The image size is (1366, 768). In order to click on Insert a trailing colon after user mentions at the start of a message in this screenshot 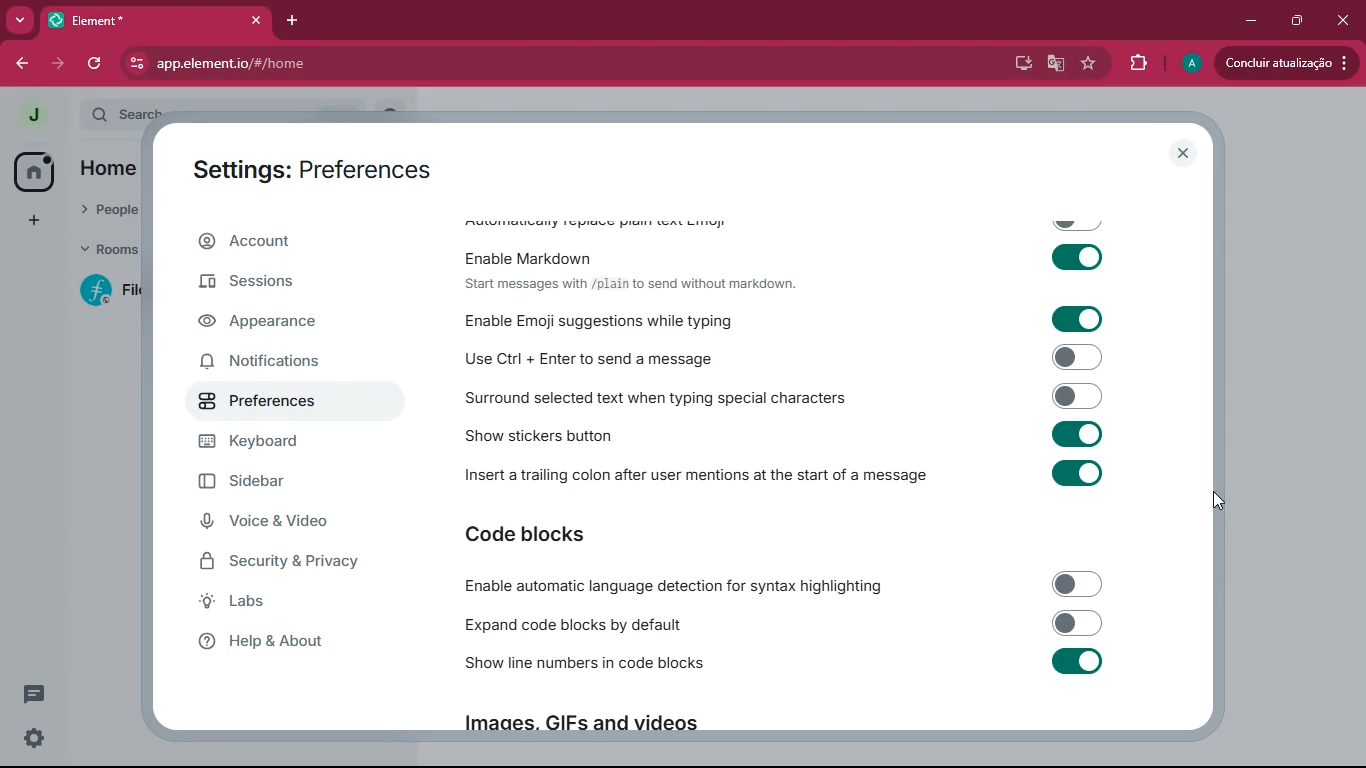, I will do `click(788, 472)`.